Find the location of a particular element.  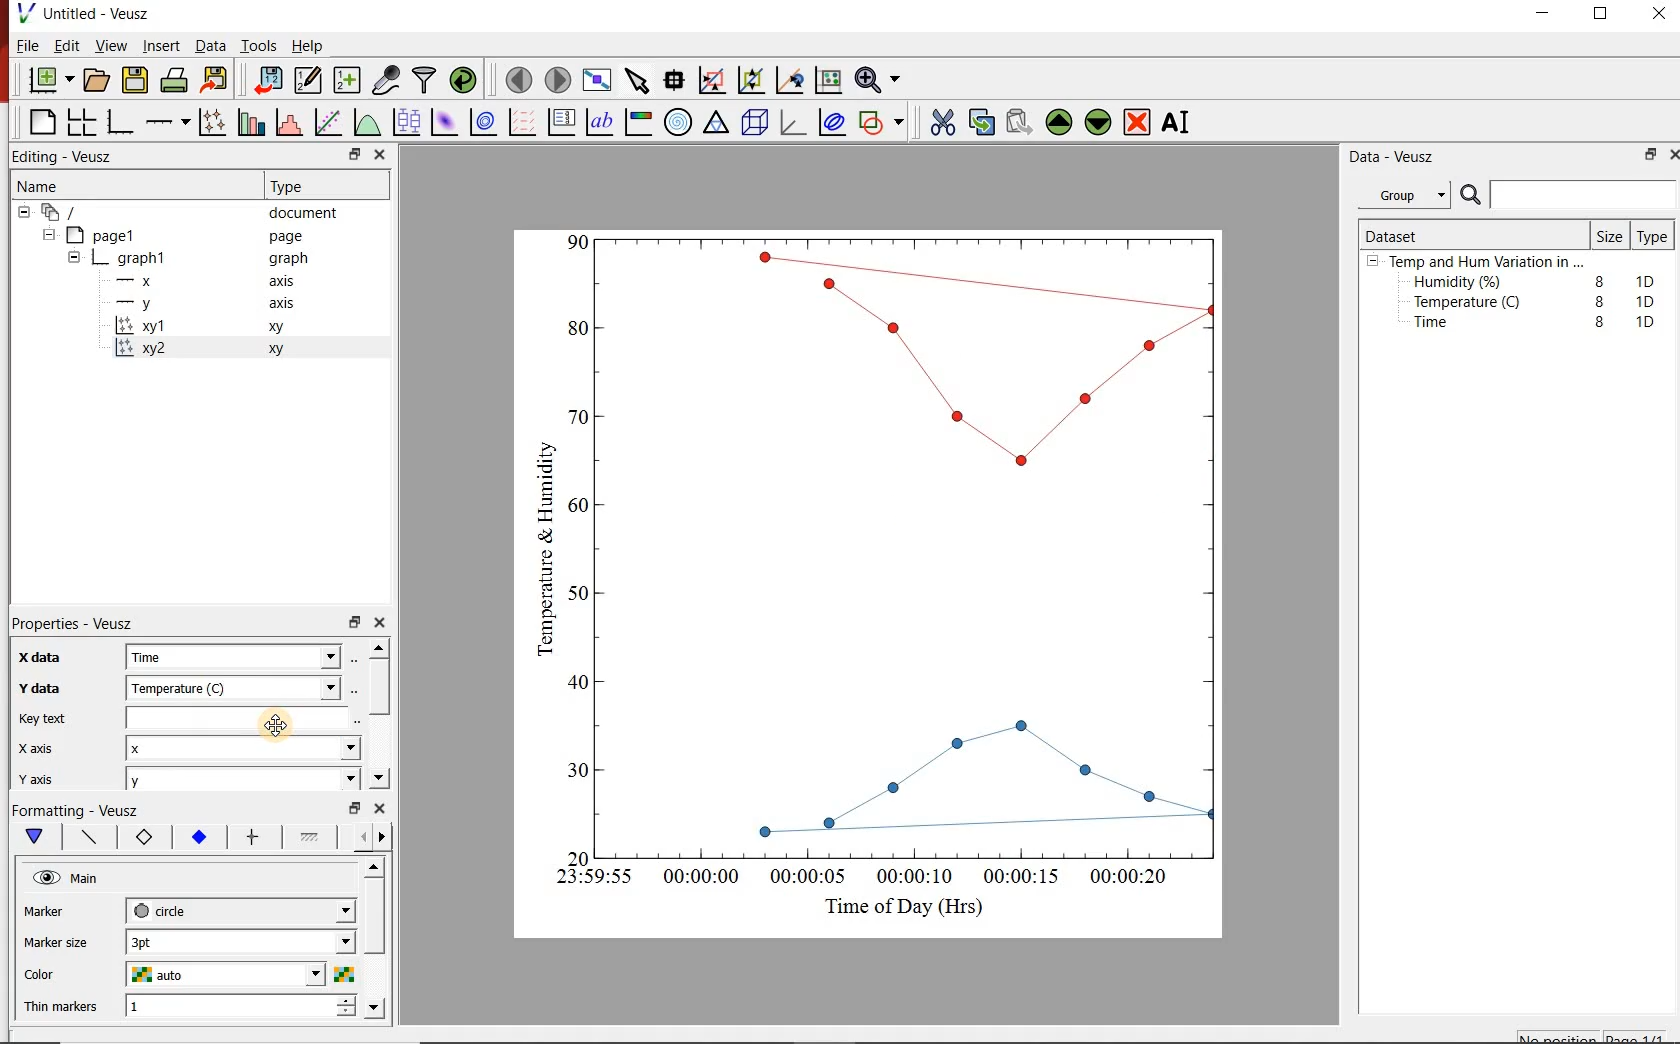

edit text is located at coordinates (351, 720).